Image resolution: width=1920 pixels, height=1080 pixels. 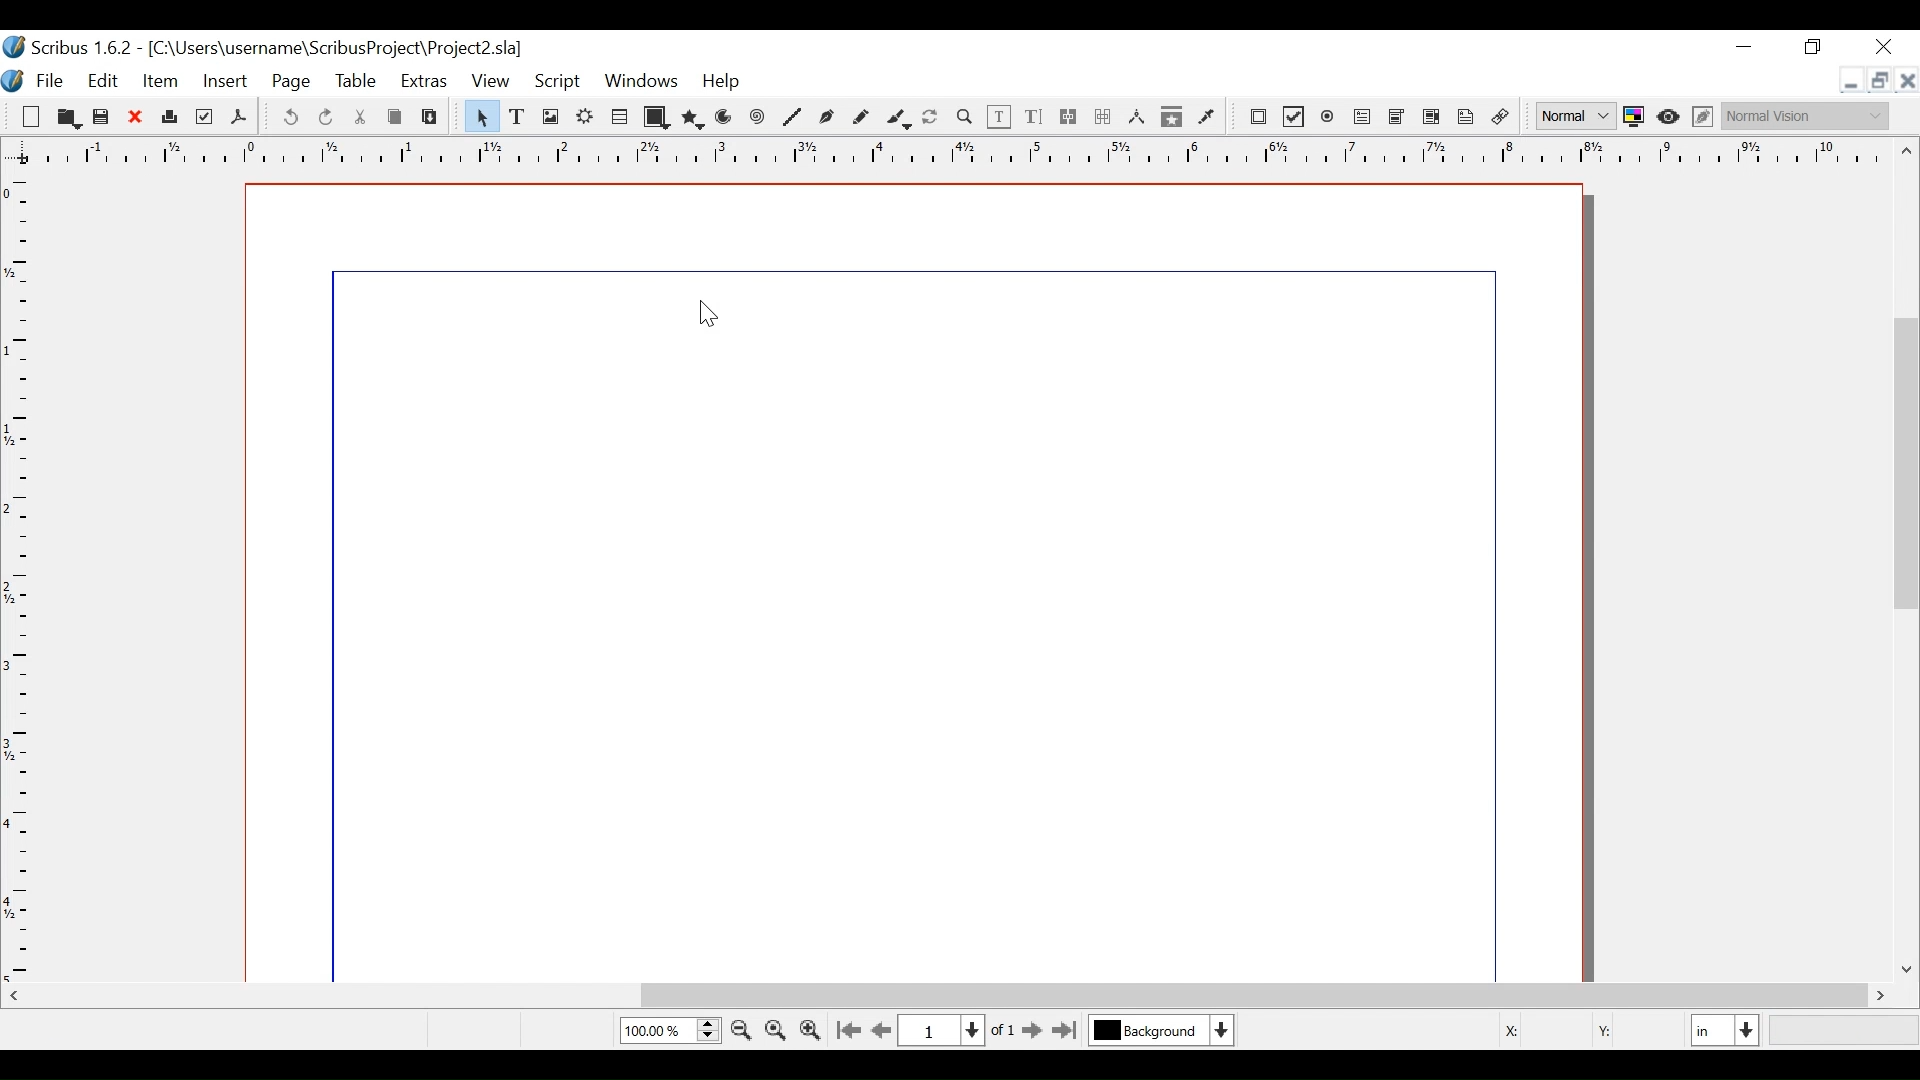 What do you see at coordinates (1259, 118) in the screenshot?
I see `PDF Push Button` at bounding box center [1259, 118].